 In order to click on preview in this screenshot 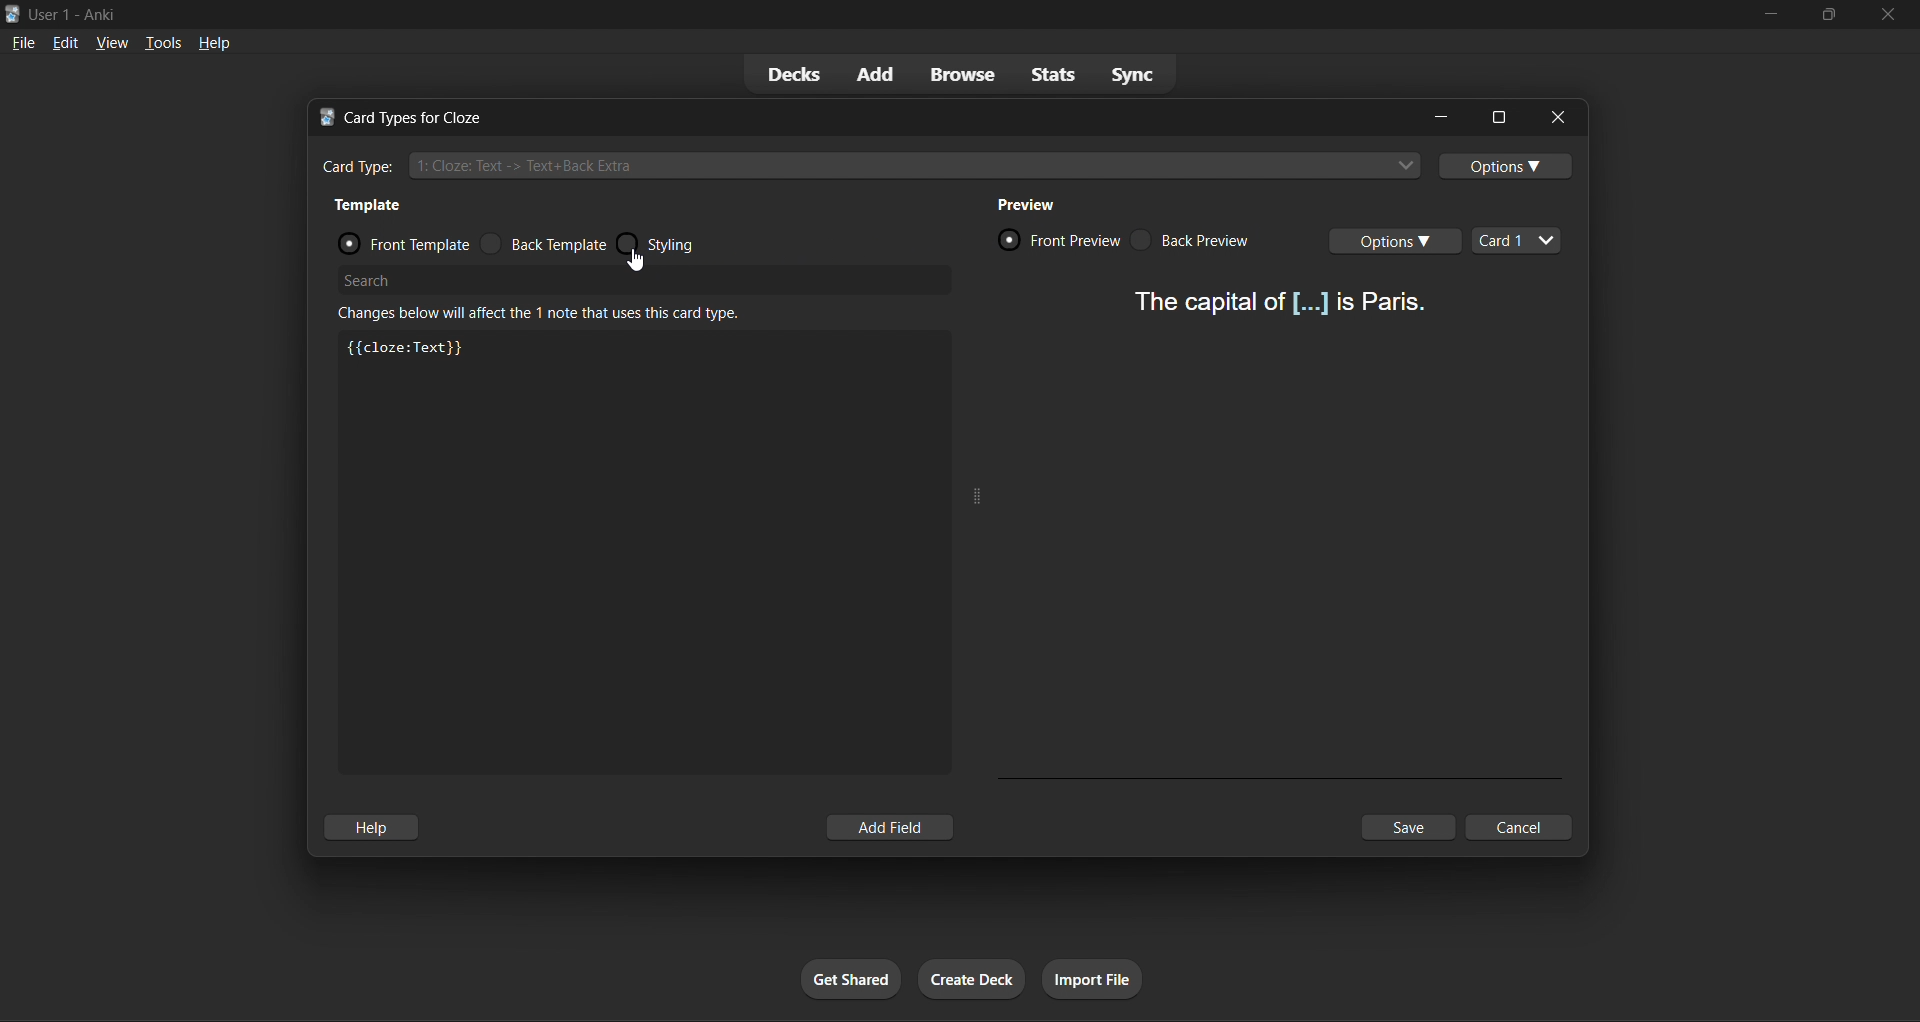, I will do `click(1033, 209)`.